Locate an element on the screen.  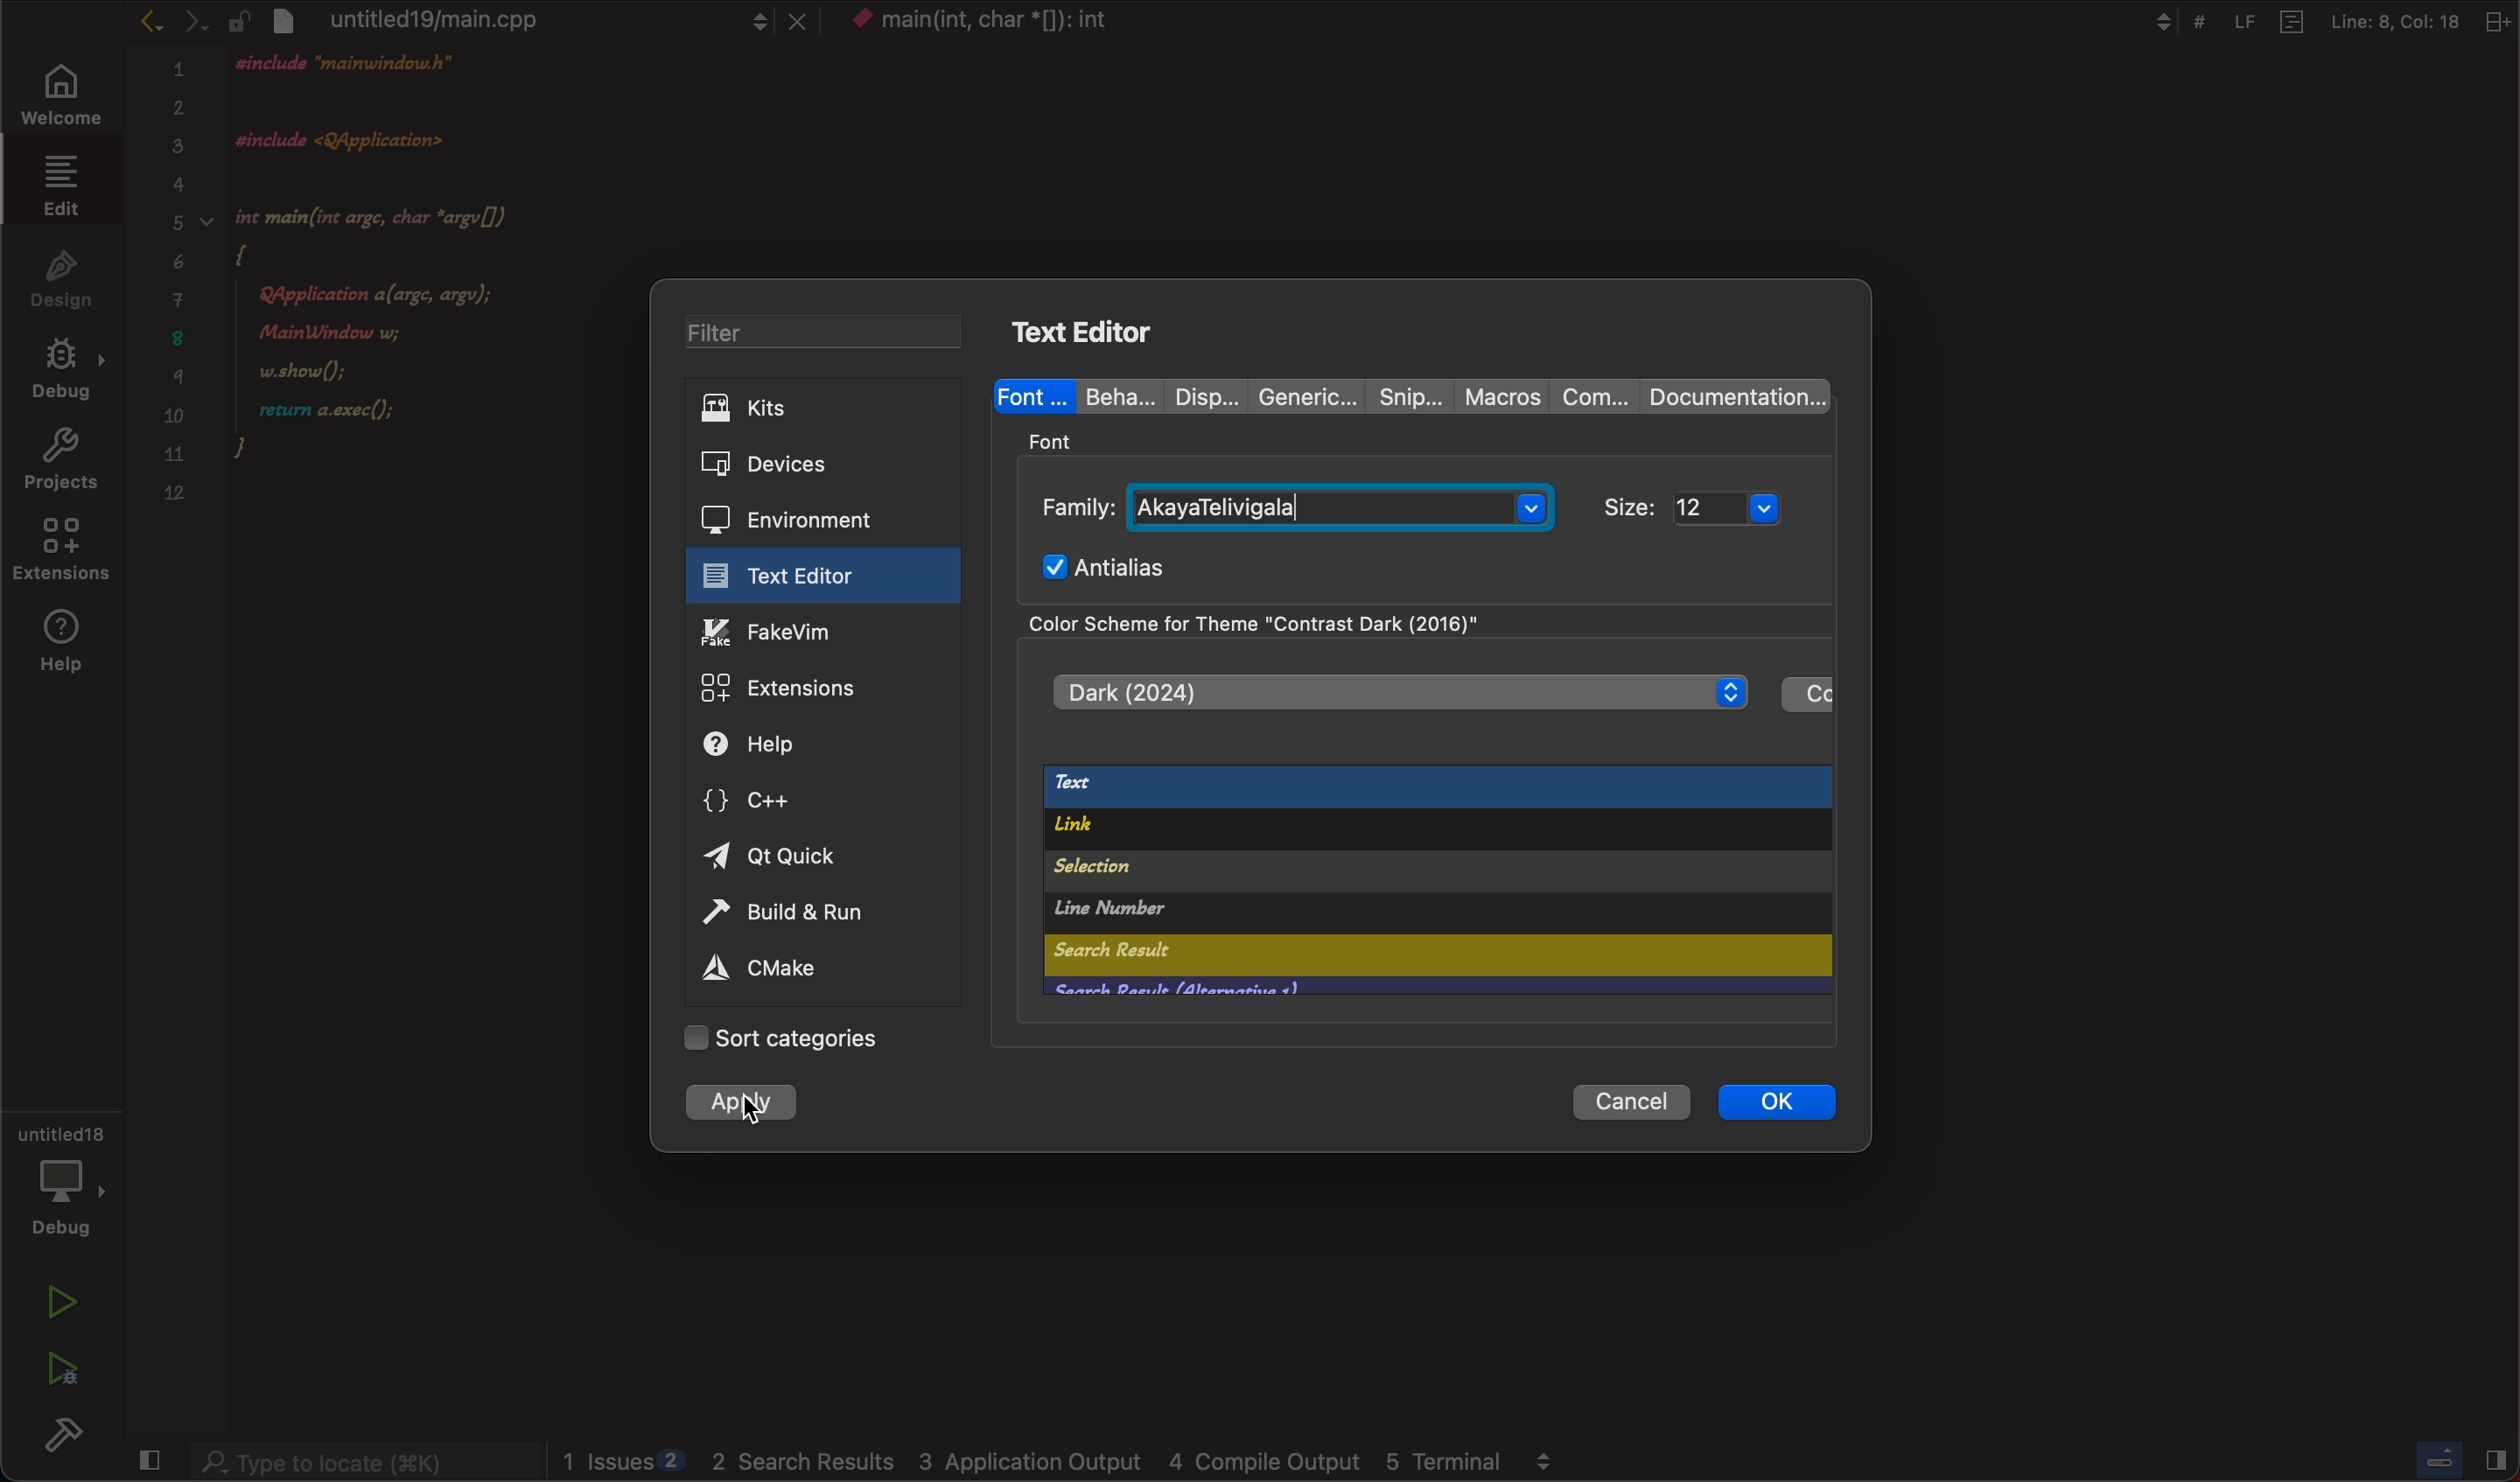
ok is located at coordinates (1774, 1101).